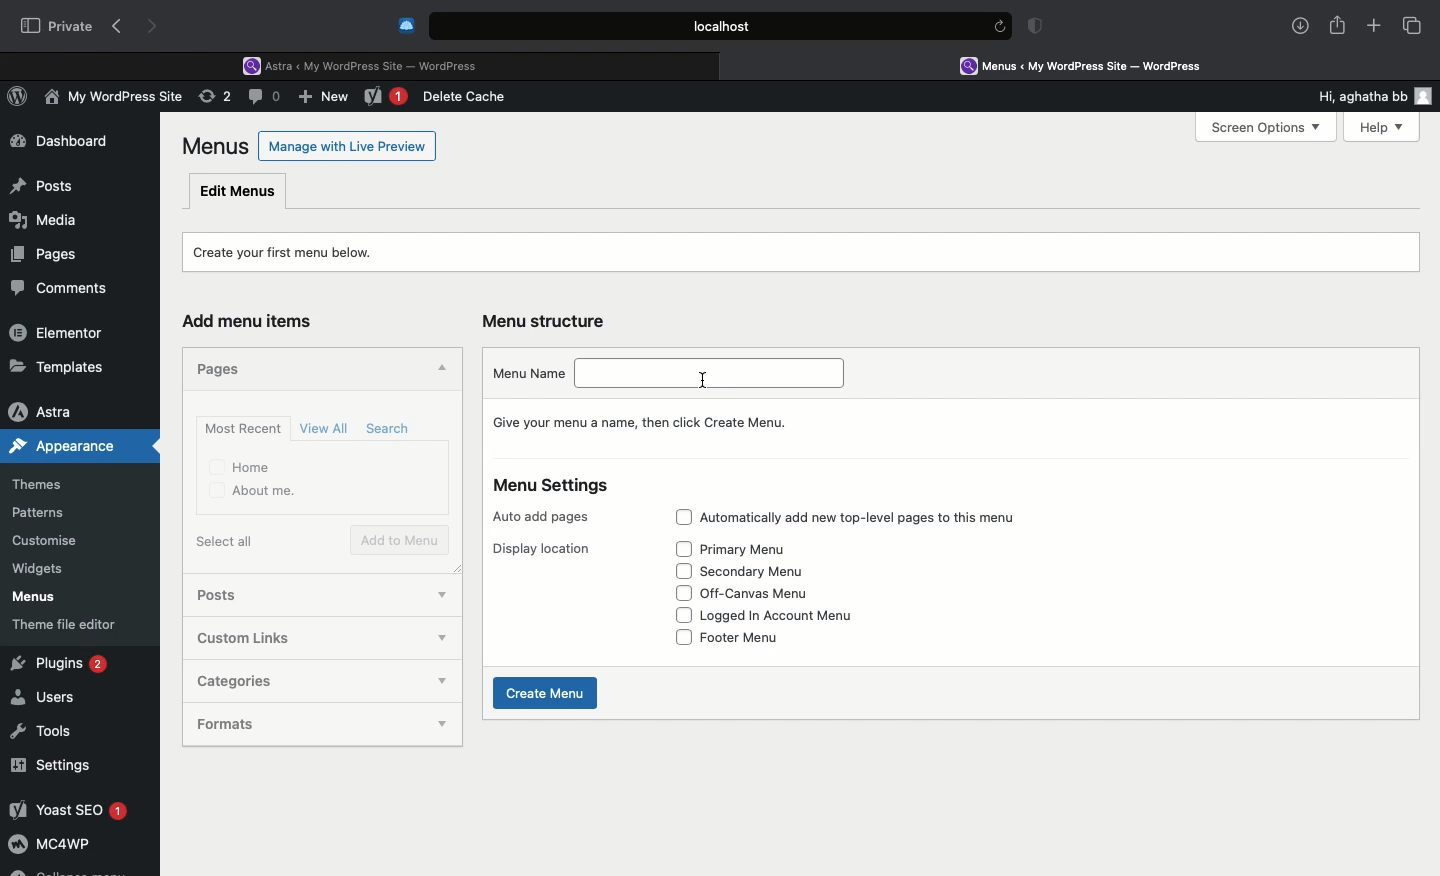 The width and height of the screenshot is (1440, 876). Describe the element at coordinates (110, 100) in the screenshot. I see `My WordPress Site` at that location.